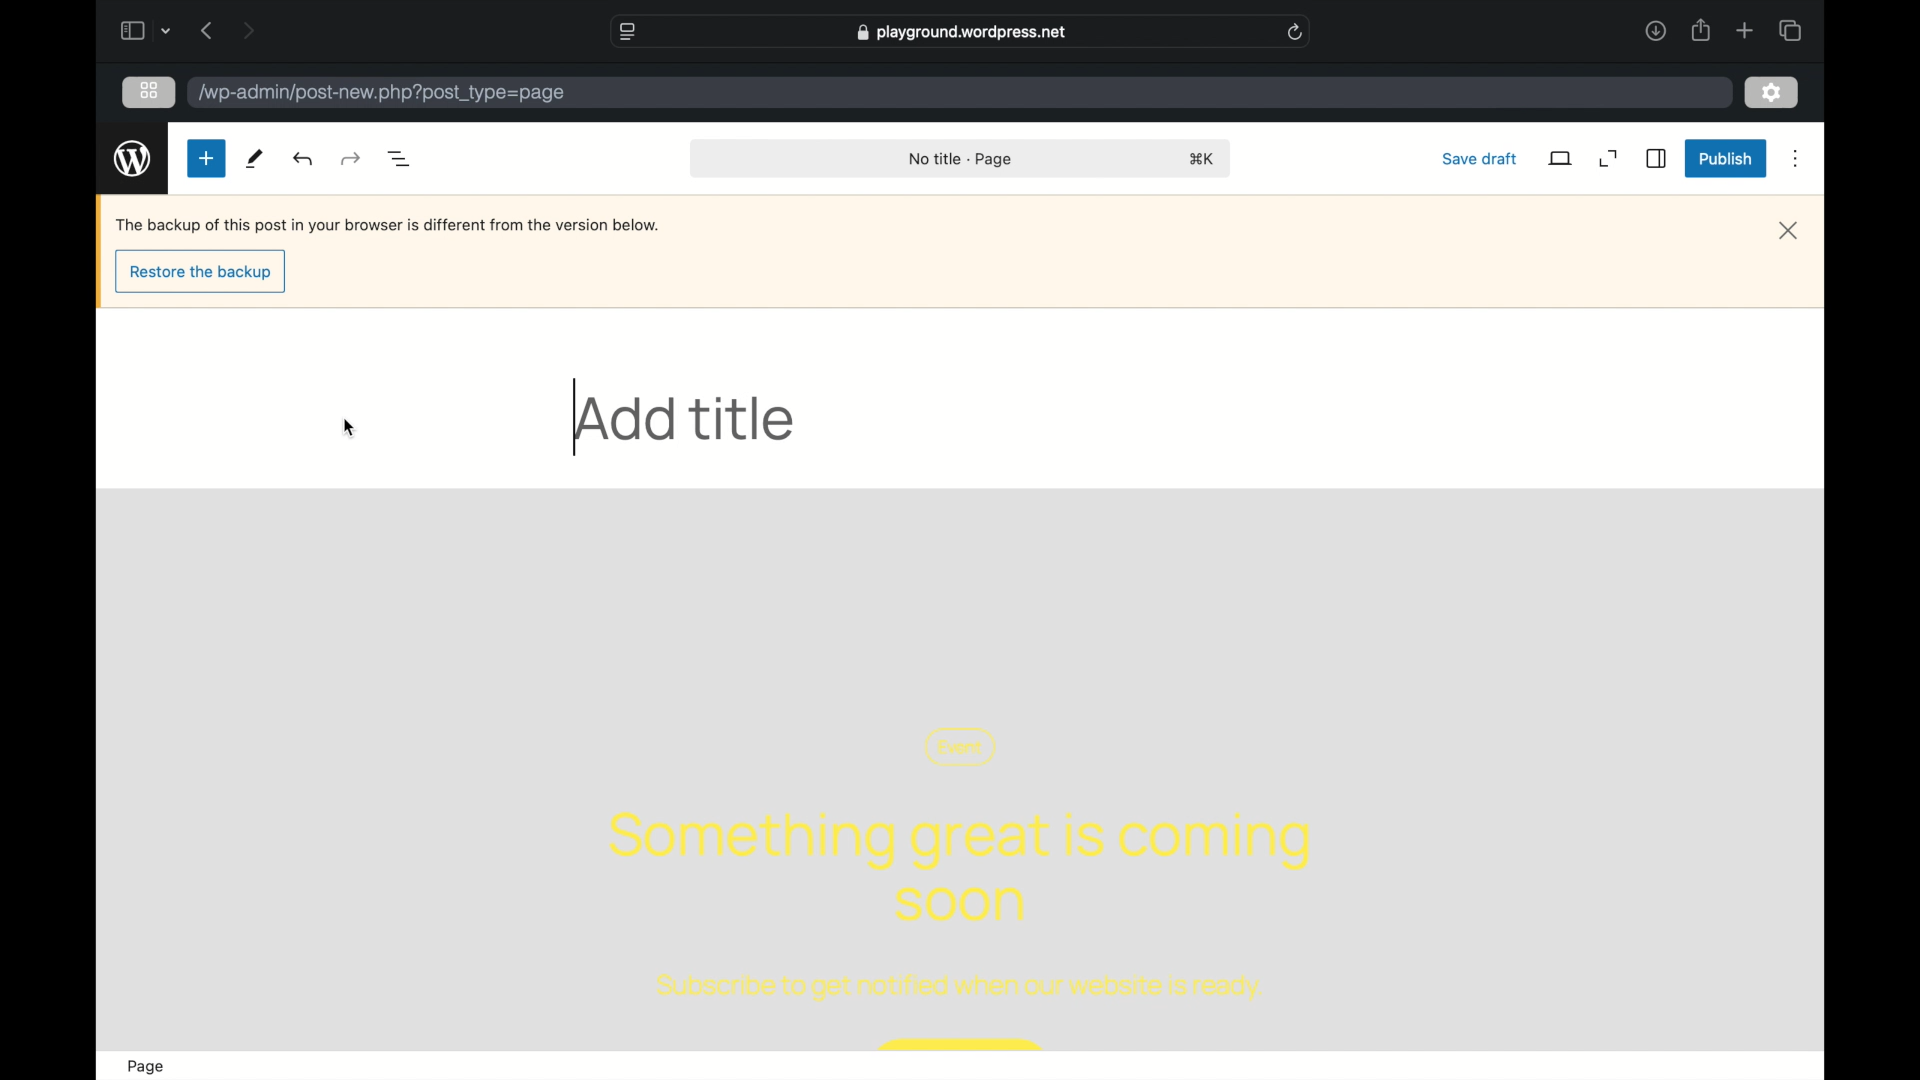 Image resolution: width=1920 pixels, height=1080 pixels. Describe the element at coordinates (199, 273) in the screenshot. I see `restore the backup` at that location.